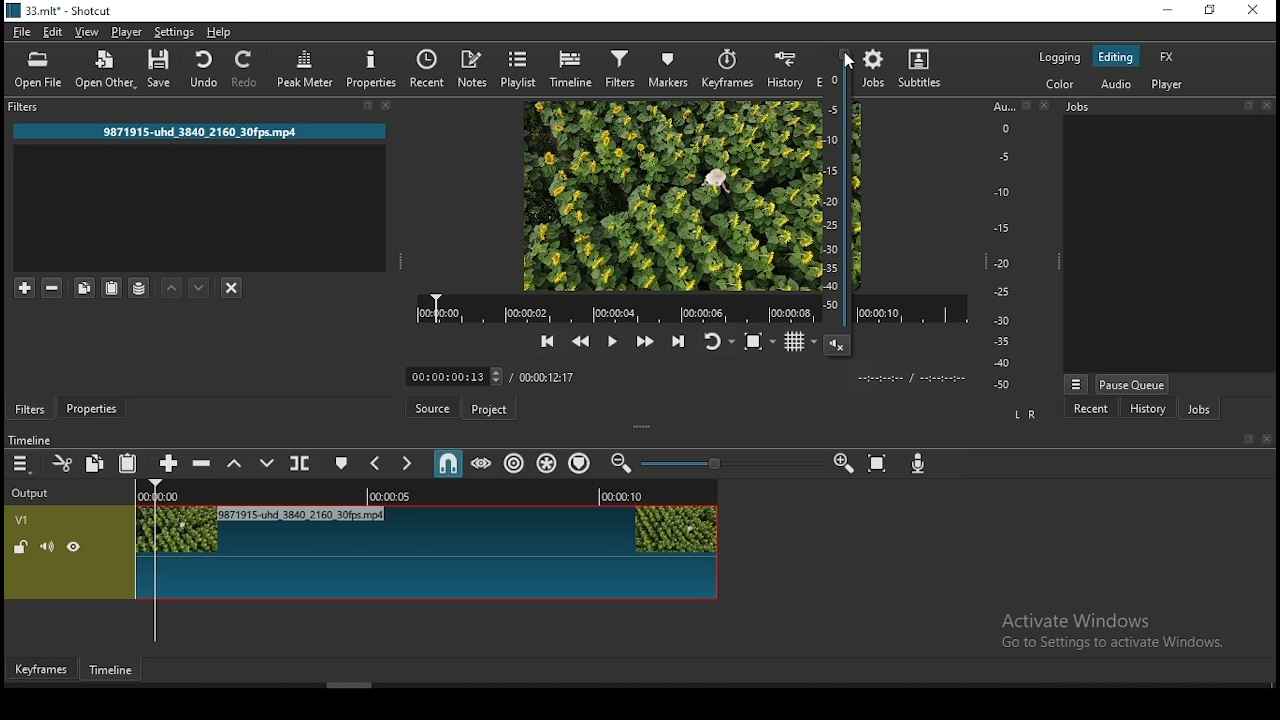 The height and width of the screenshot is (720, 1280). Describe the element at coordinates (1203, 409) in the screenshot. I see `jobs` at that location.